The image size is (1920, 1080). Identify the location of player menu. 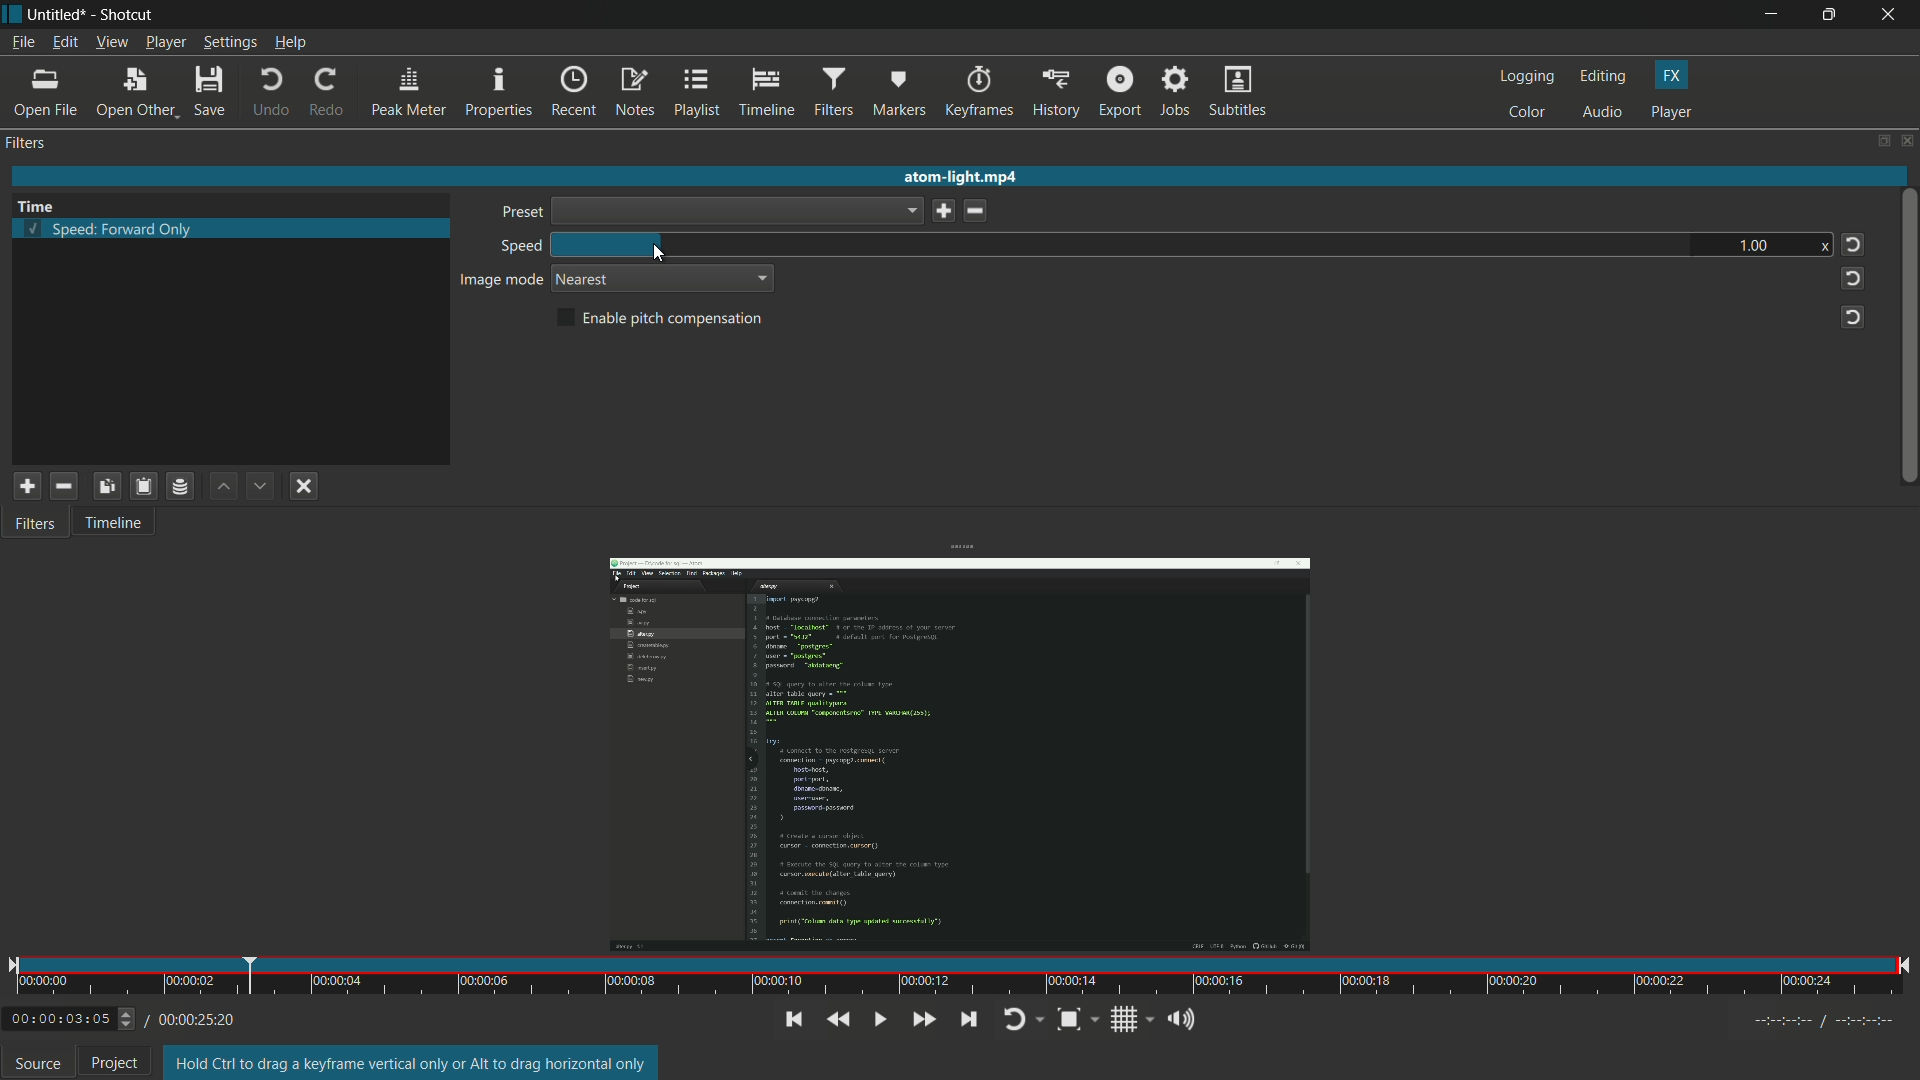
(165, 43).